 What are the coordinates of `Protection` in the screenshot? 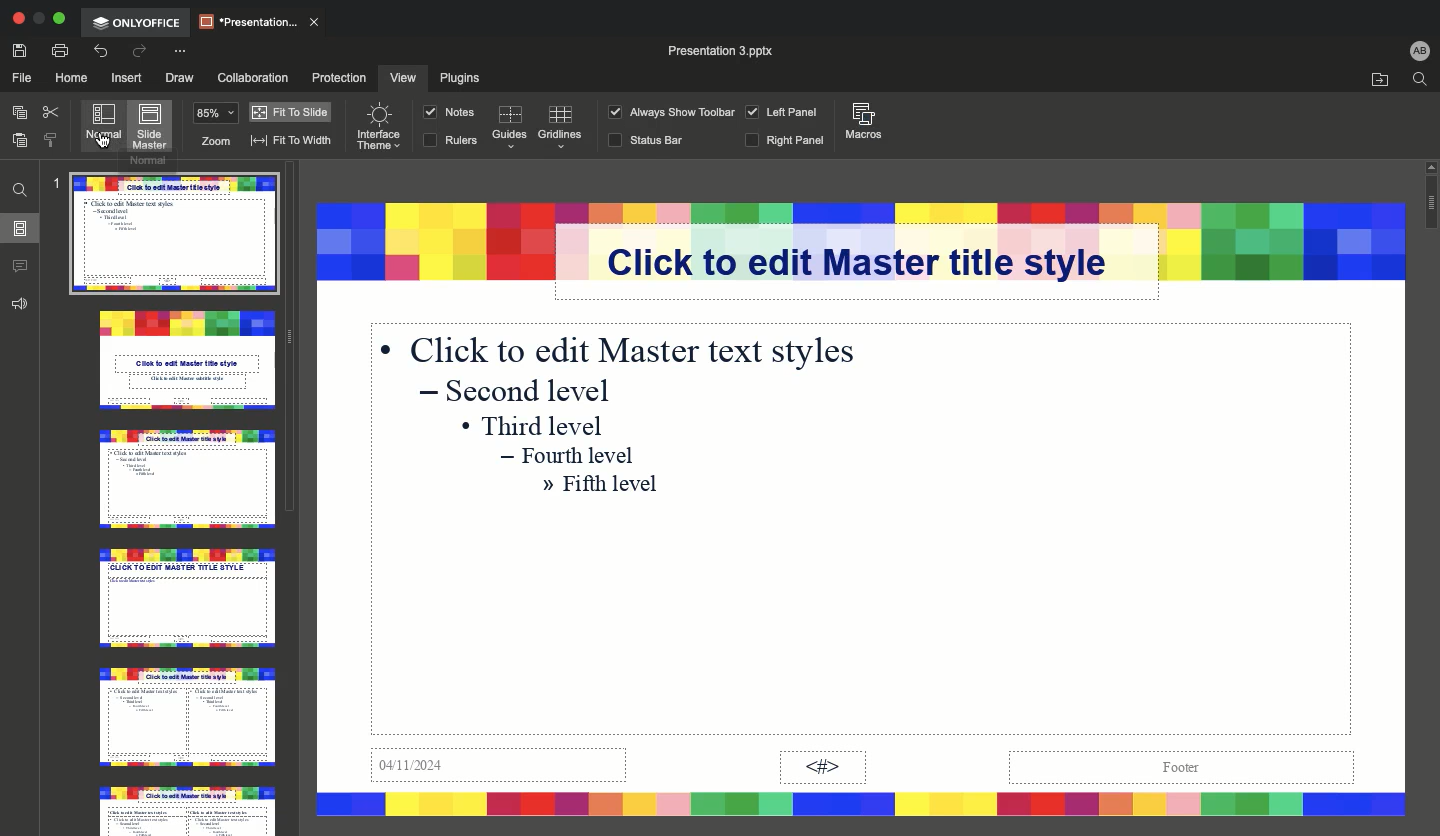 It's located at (331, 78).